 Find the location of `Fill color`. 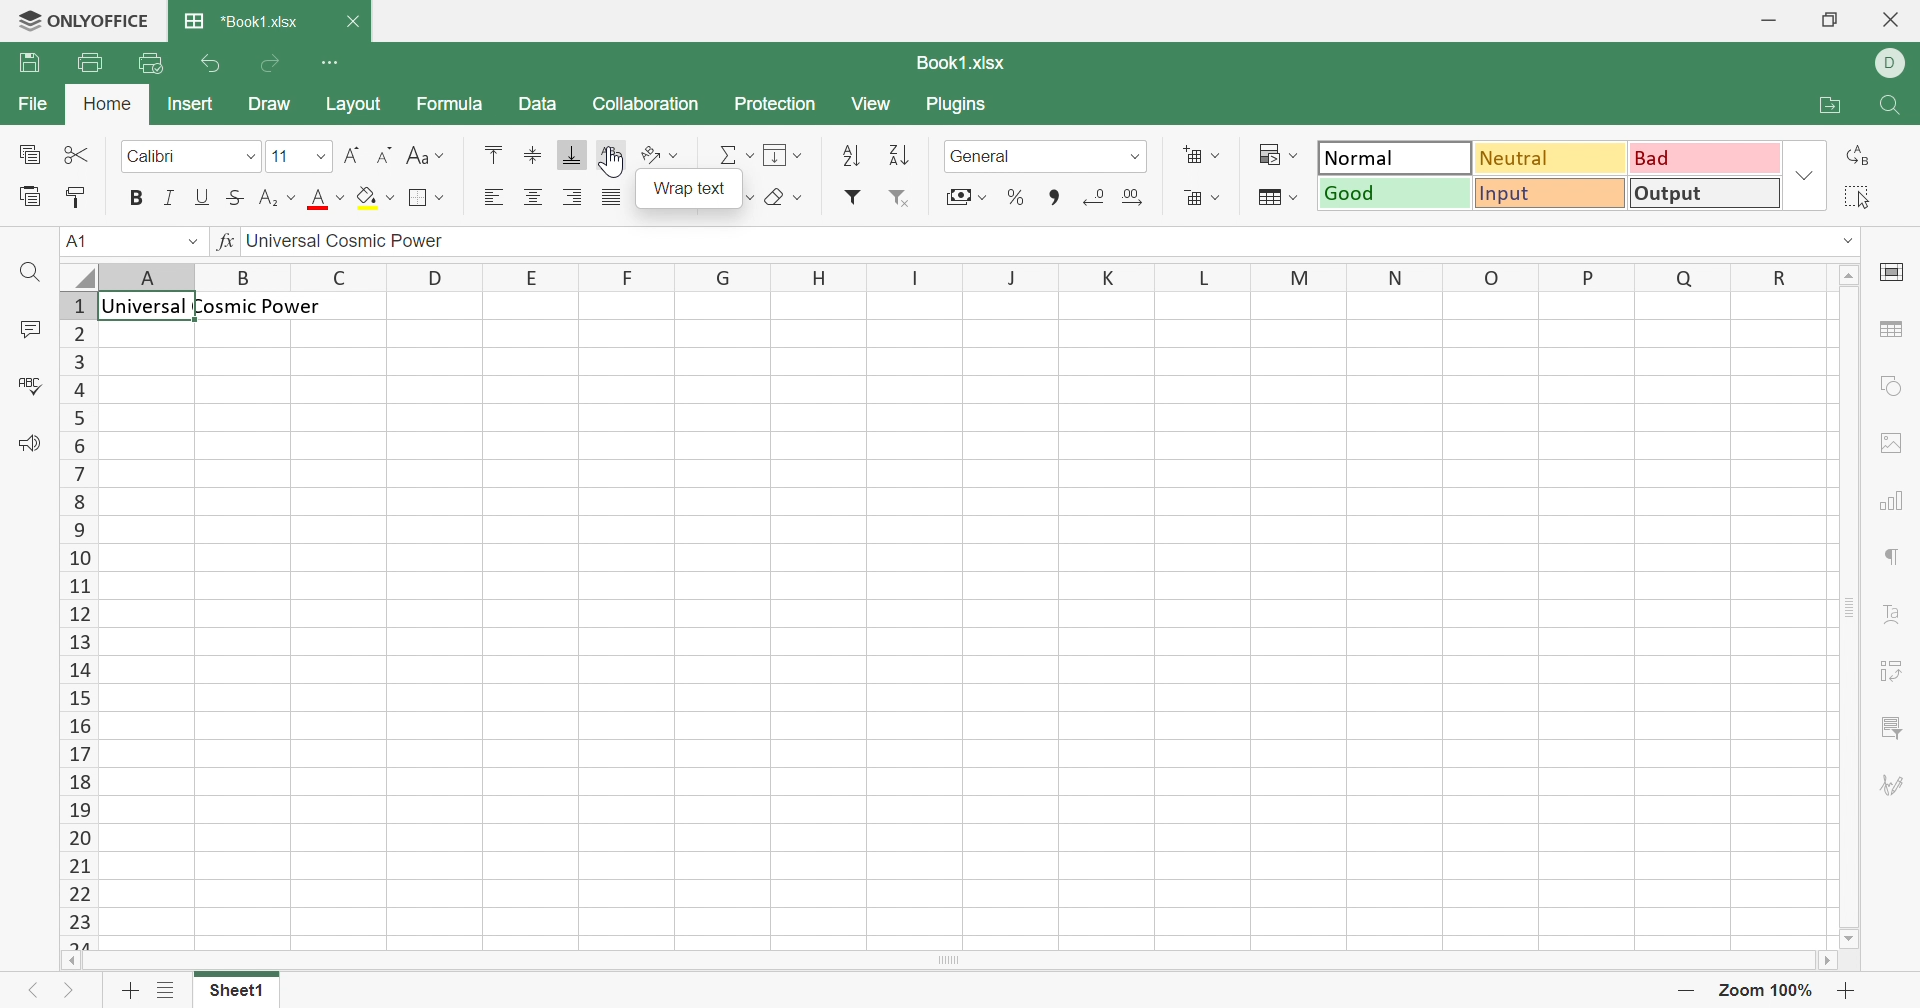

Fill color is located at coordinates (379, 197).